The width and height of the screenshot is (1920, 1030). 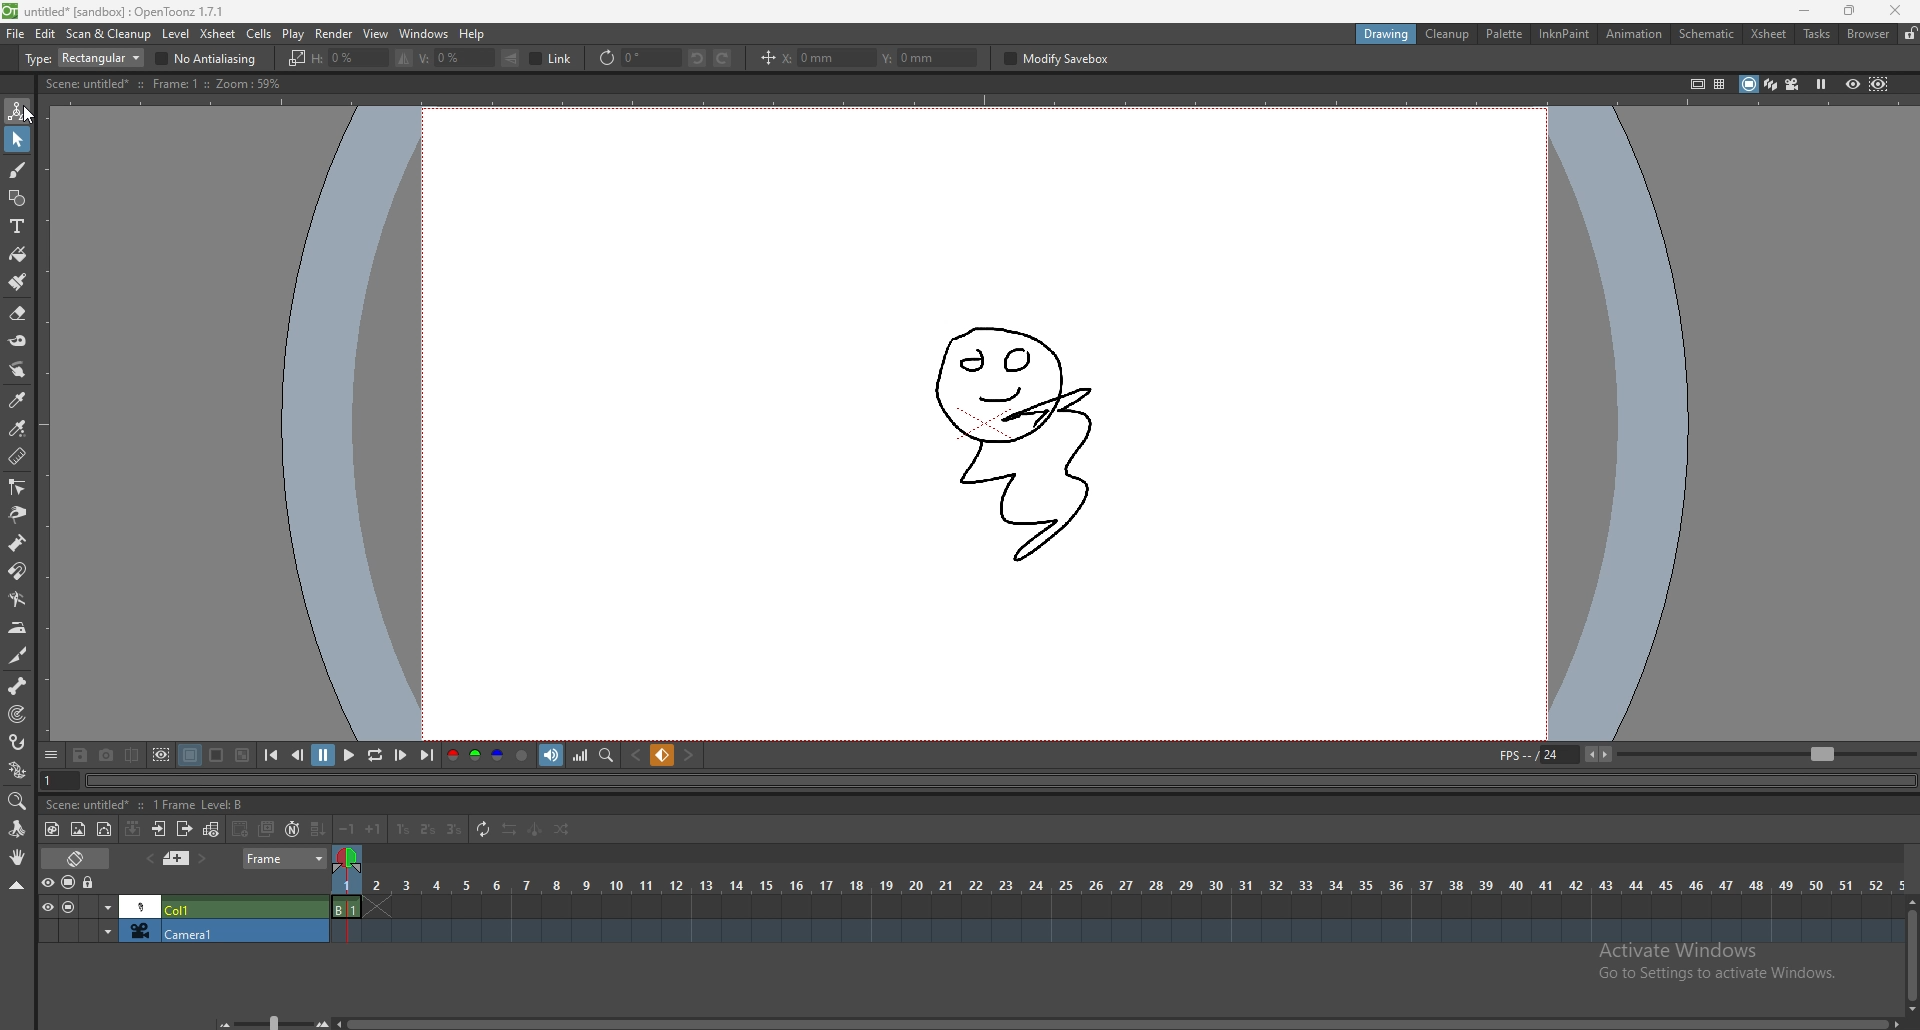 What do you see at coordinates (582, 756) in the screenshot?
I see `histogram` at bounding box center [582, 756].